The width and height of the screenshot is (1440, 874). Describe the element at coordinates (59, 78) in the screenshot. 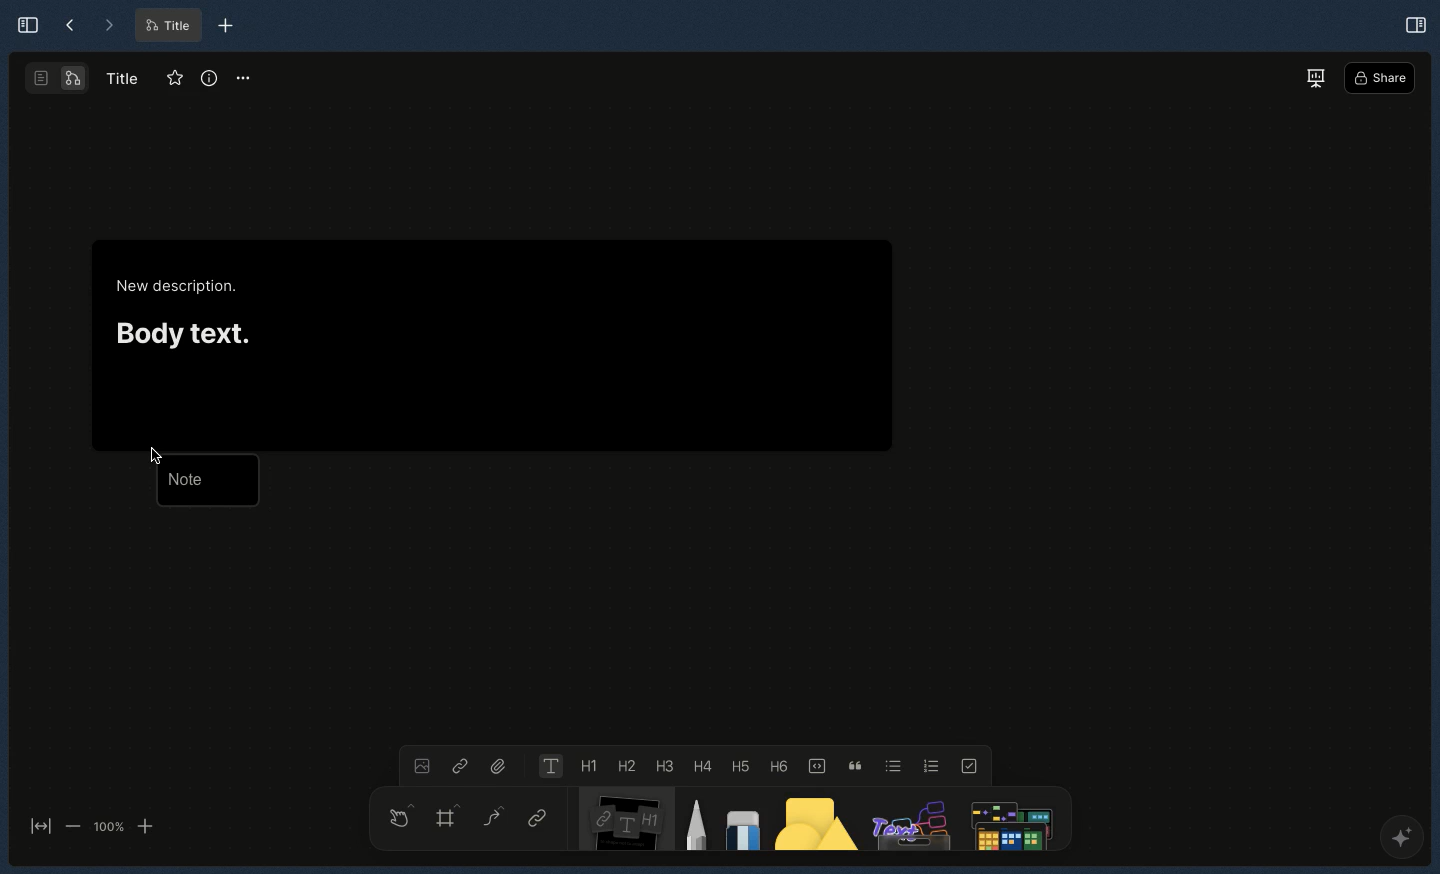

I see `Second layout` at that location.